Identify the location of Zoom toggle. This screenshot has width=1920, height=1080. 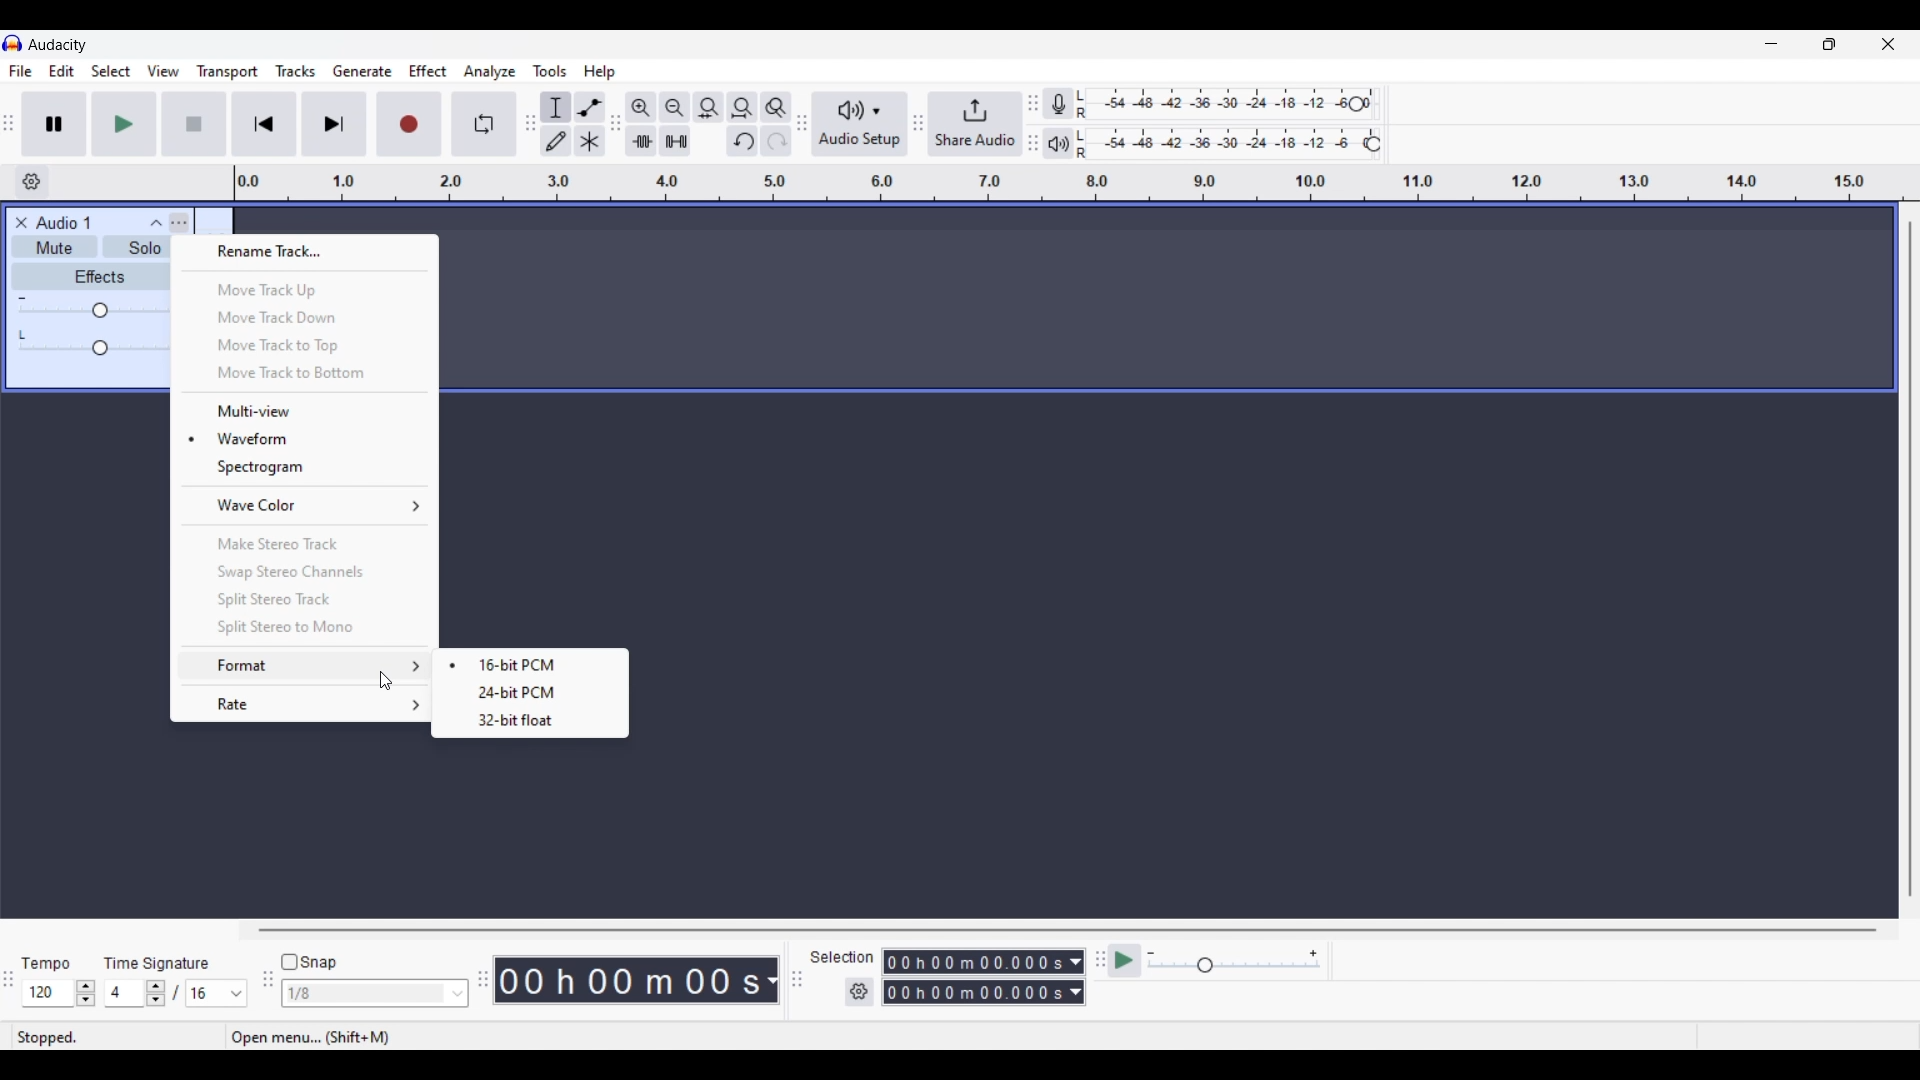
(775, 107).